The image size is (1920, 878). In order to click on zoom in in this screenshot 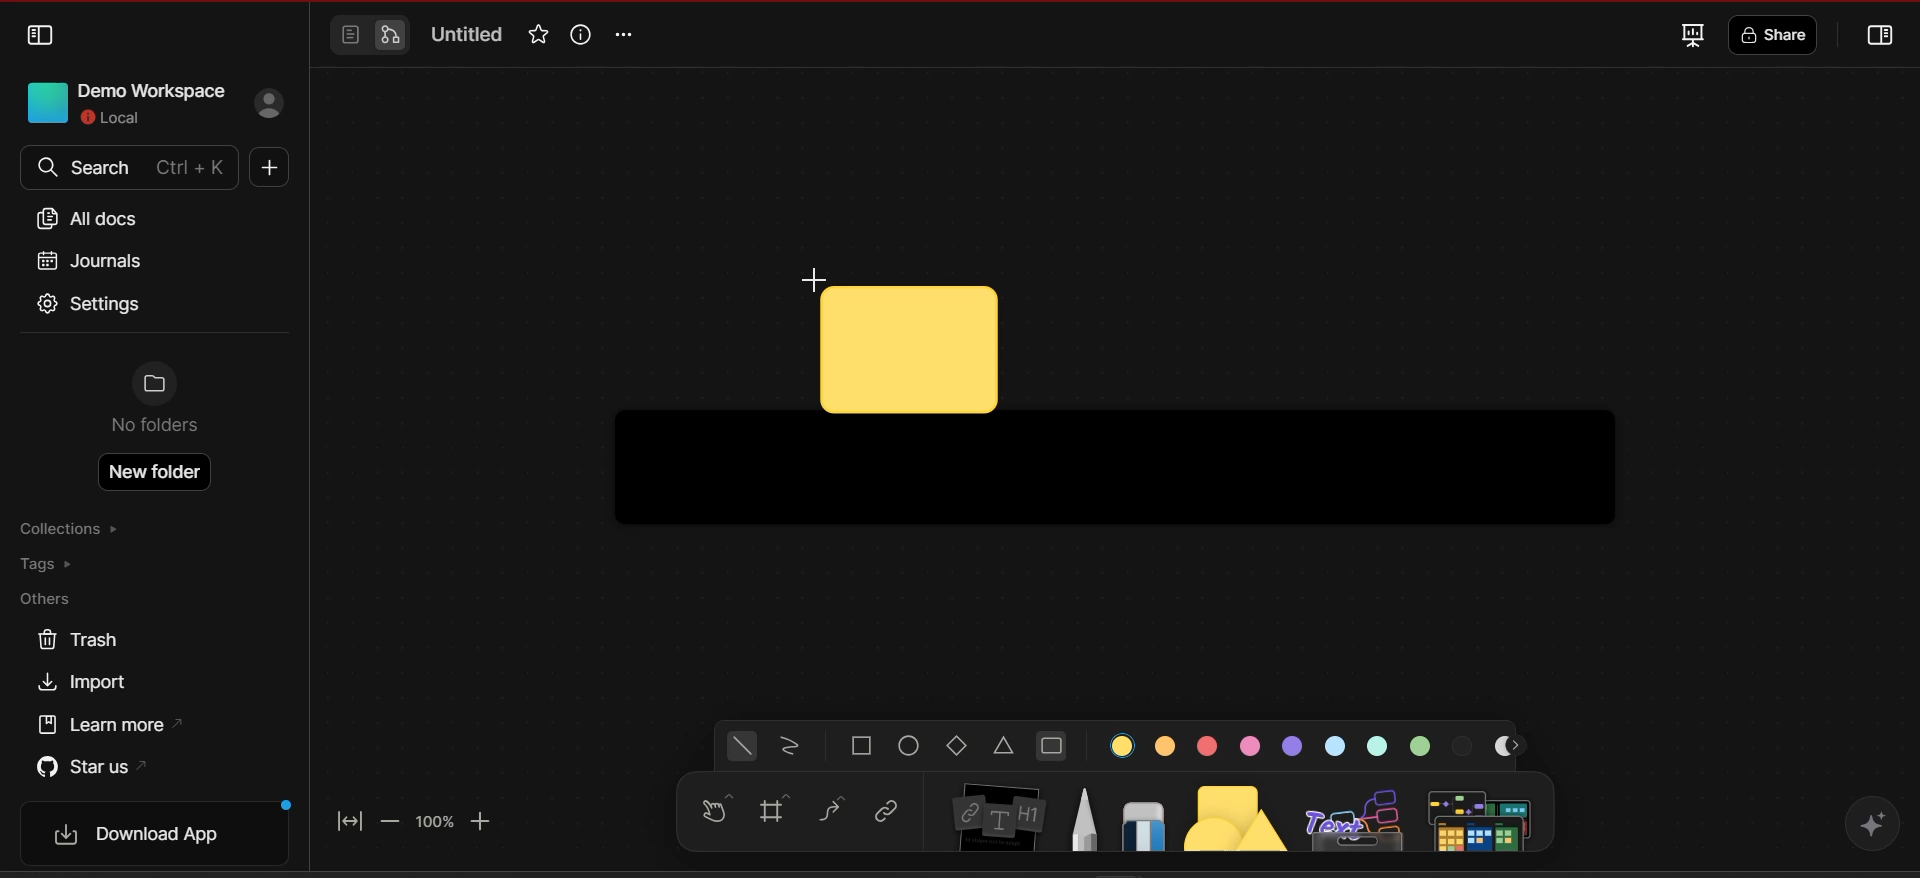, I will do `click(485, 821)`.